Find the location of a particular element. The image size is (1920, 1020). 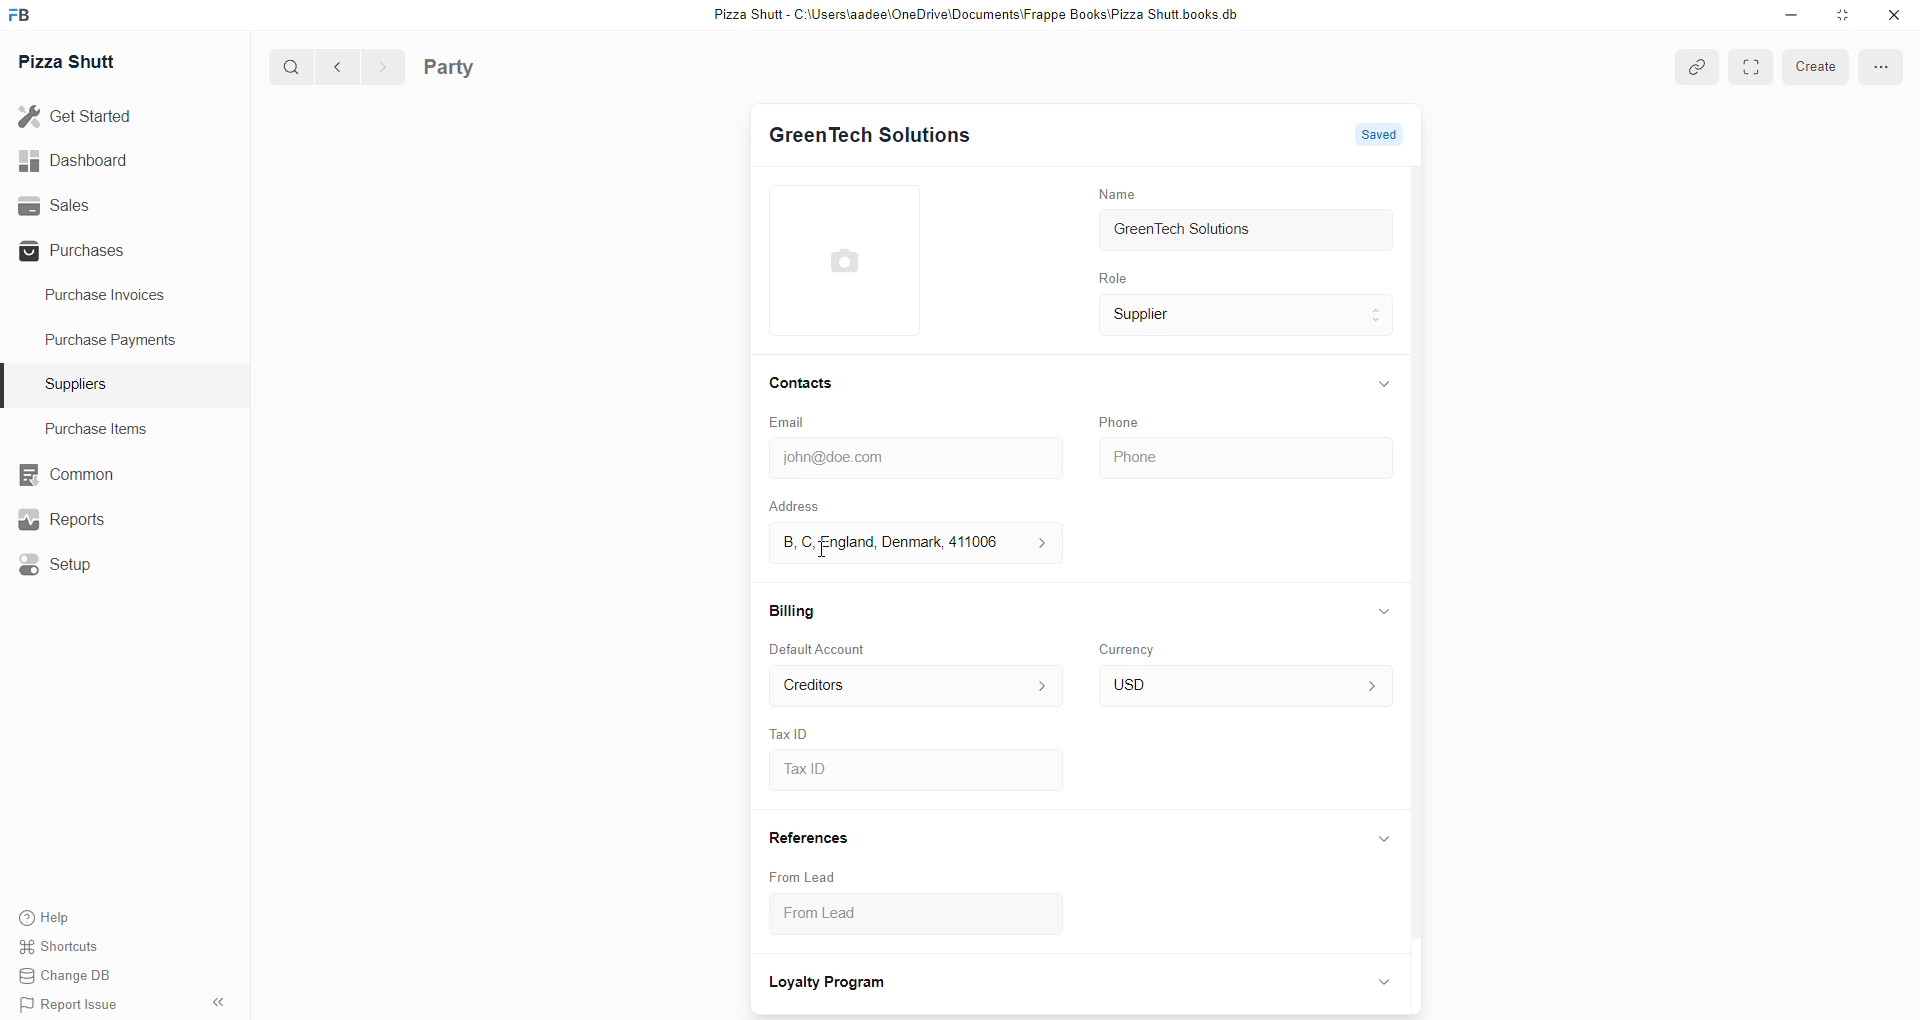

Get Started is located at coordinates (90, 119).